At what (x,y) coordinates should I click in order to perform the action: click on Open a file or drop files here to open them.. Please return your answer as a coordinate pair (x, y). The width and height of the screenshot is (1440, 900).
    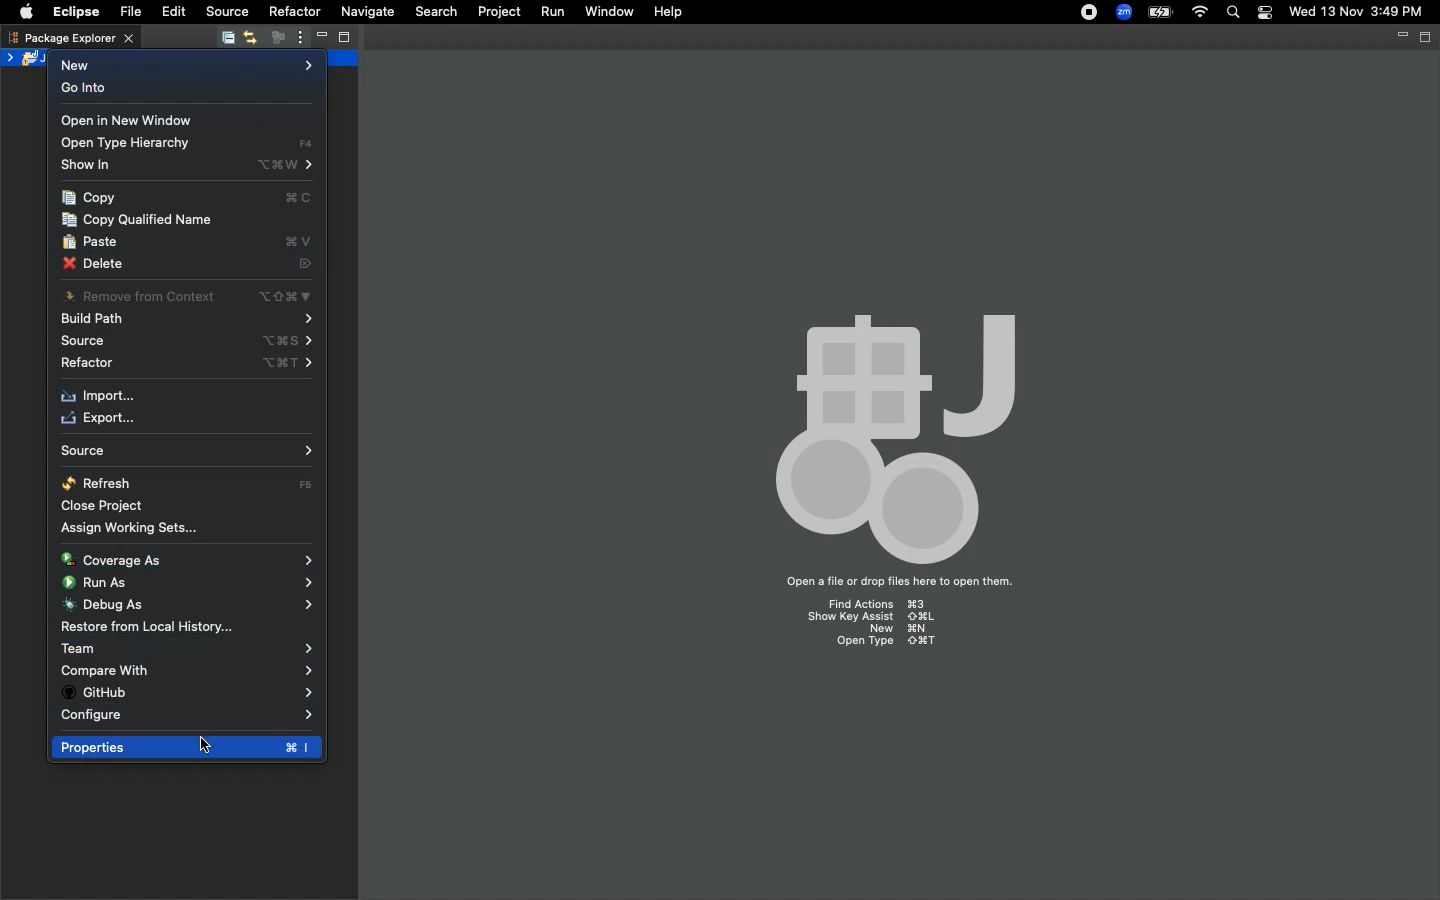
    Looking at the image, I should click on (903, 581).